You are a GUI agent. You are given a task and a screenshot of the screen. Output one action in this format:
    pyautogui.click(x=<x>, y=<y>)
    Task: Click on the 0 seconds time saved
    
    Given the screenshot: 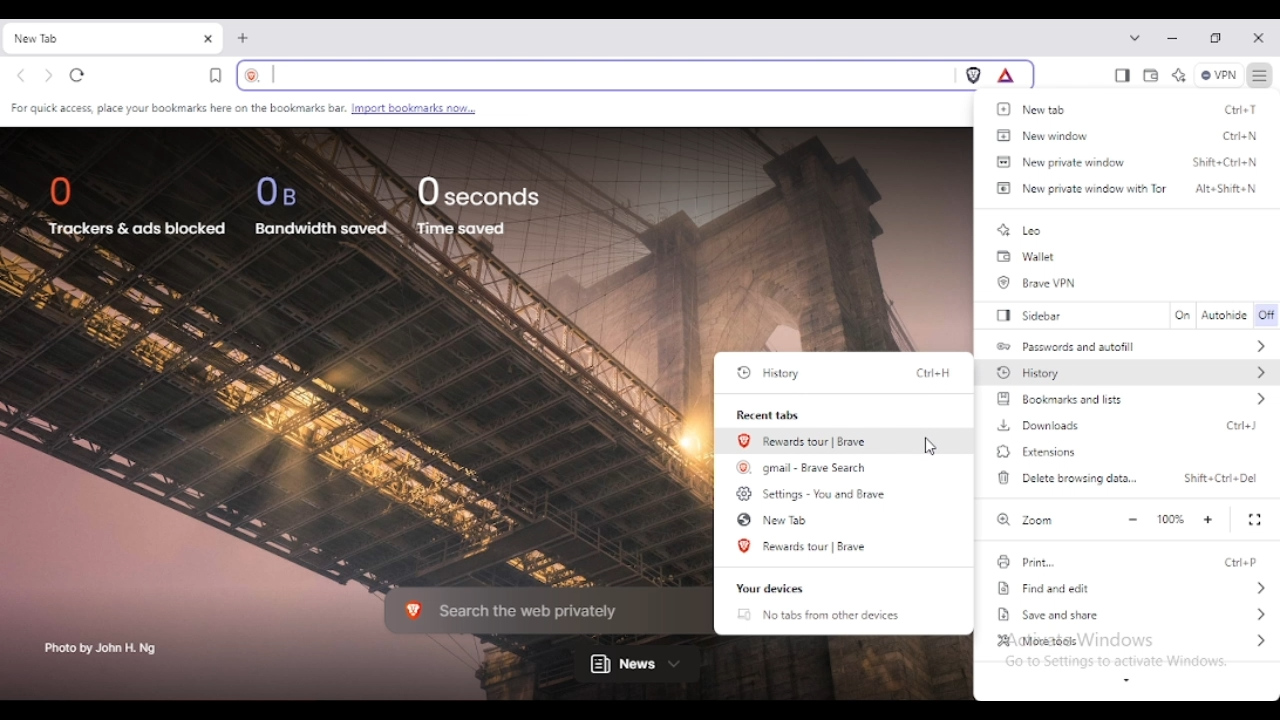 What is the action you would take?
    pyautogui.click(x=479, y=205)
    